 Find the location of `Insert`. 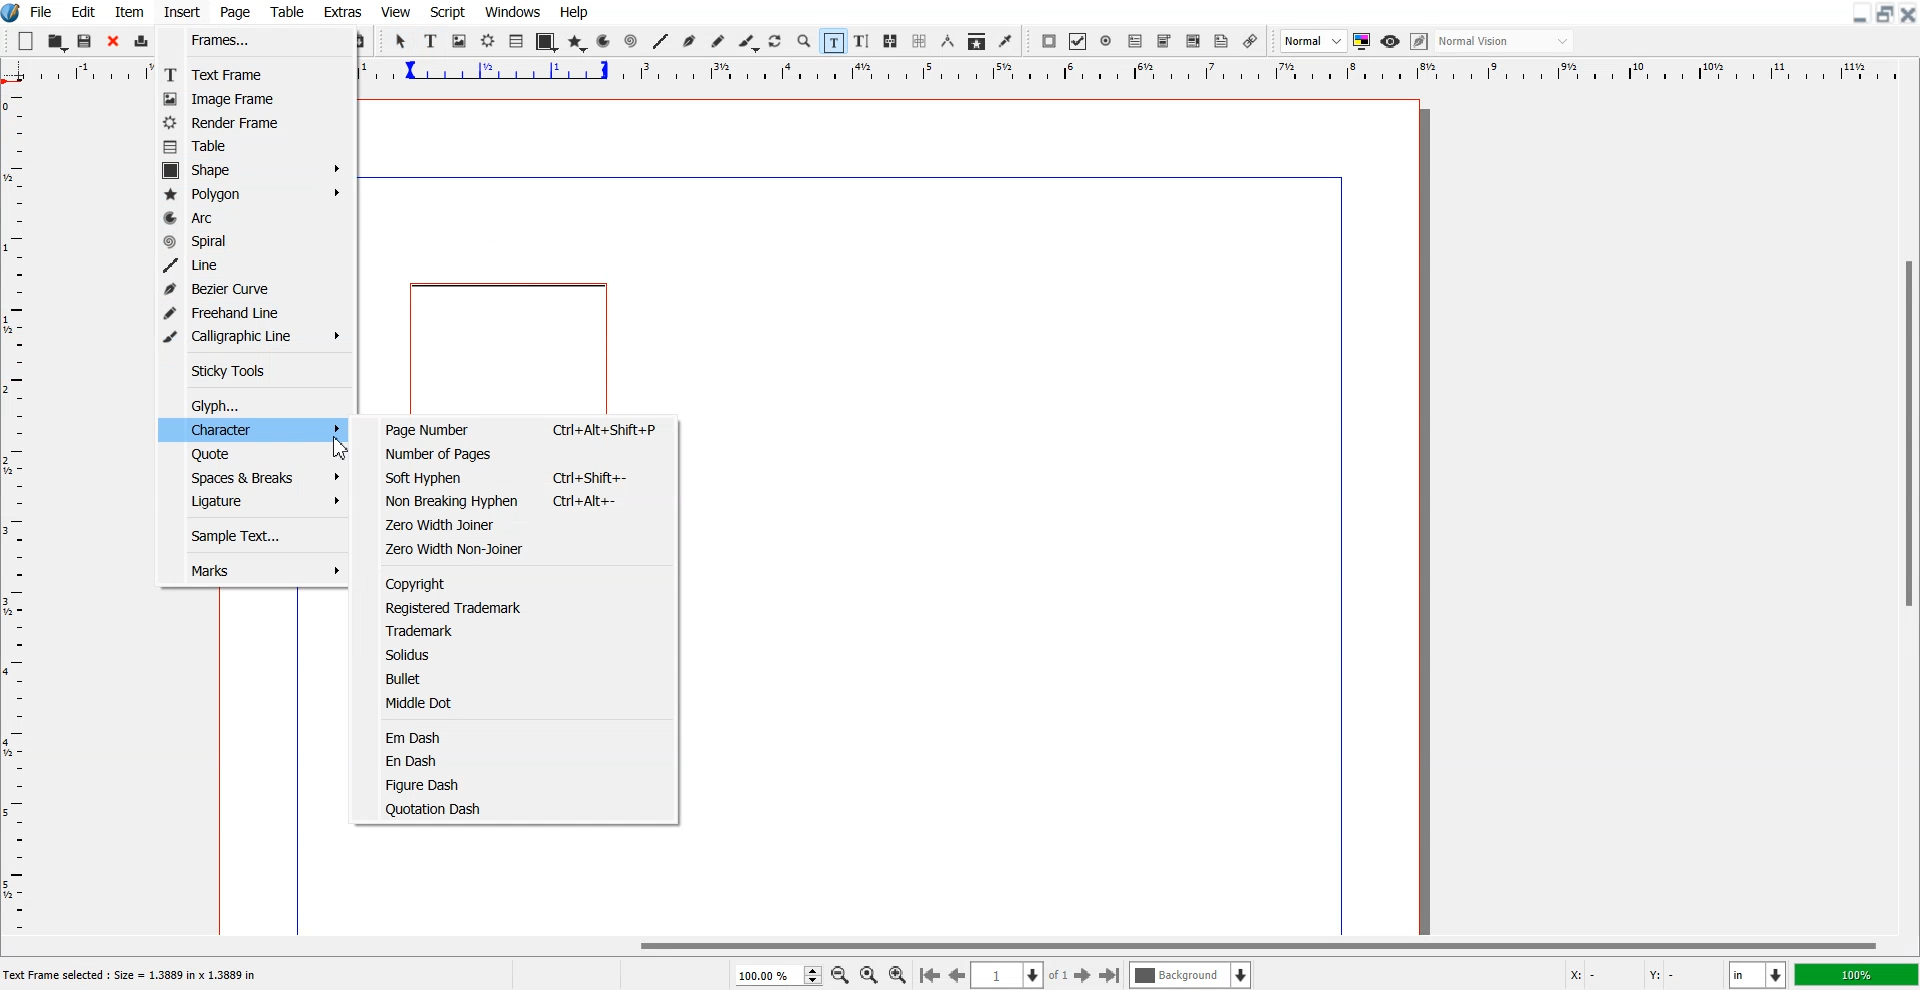

Insert is located at coordinates (181, 12).